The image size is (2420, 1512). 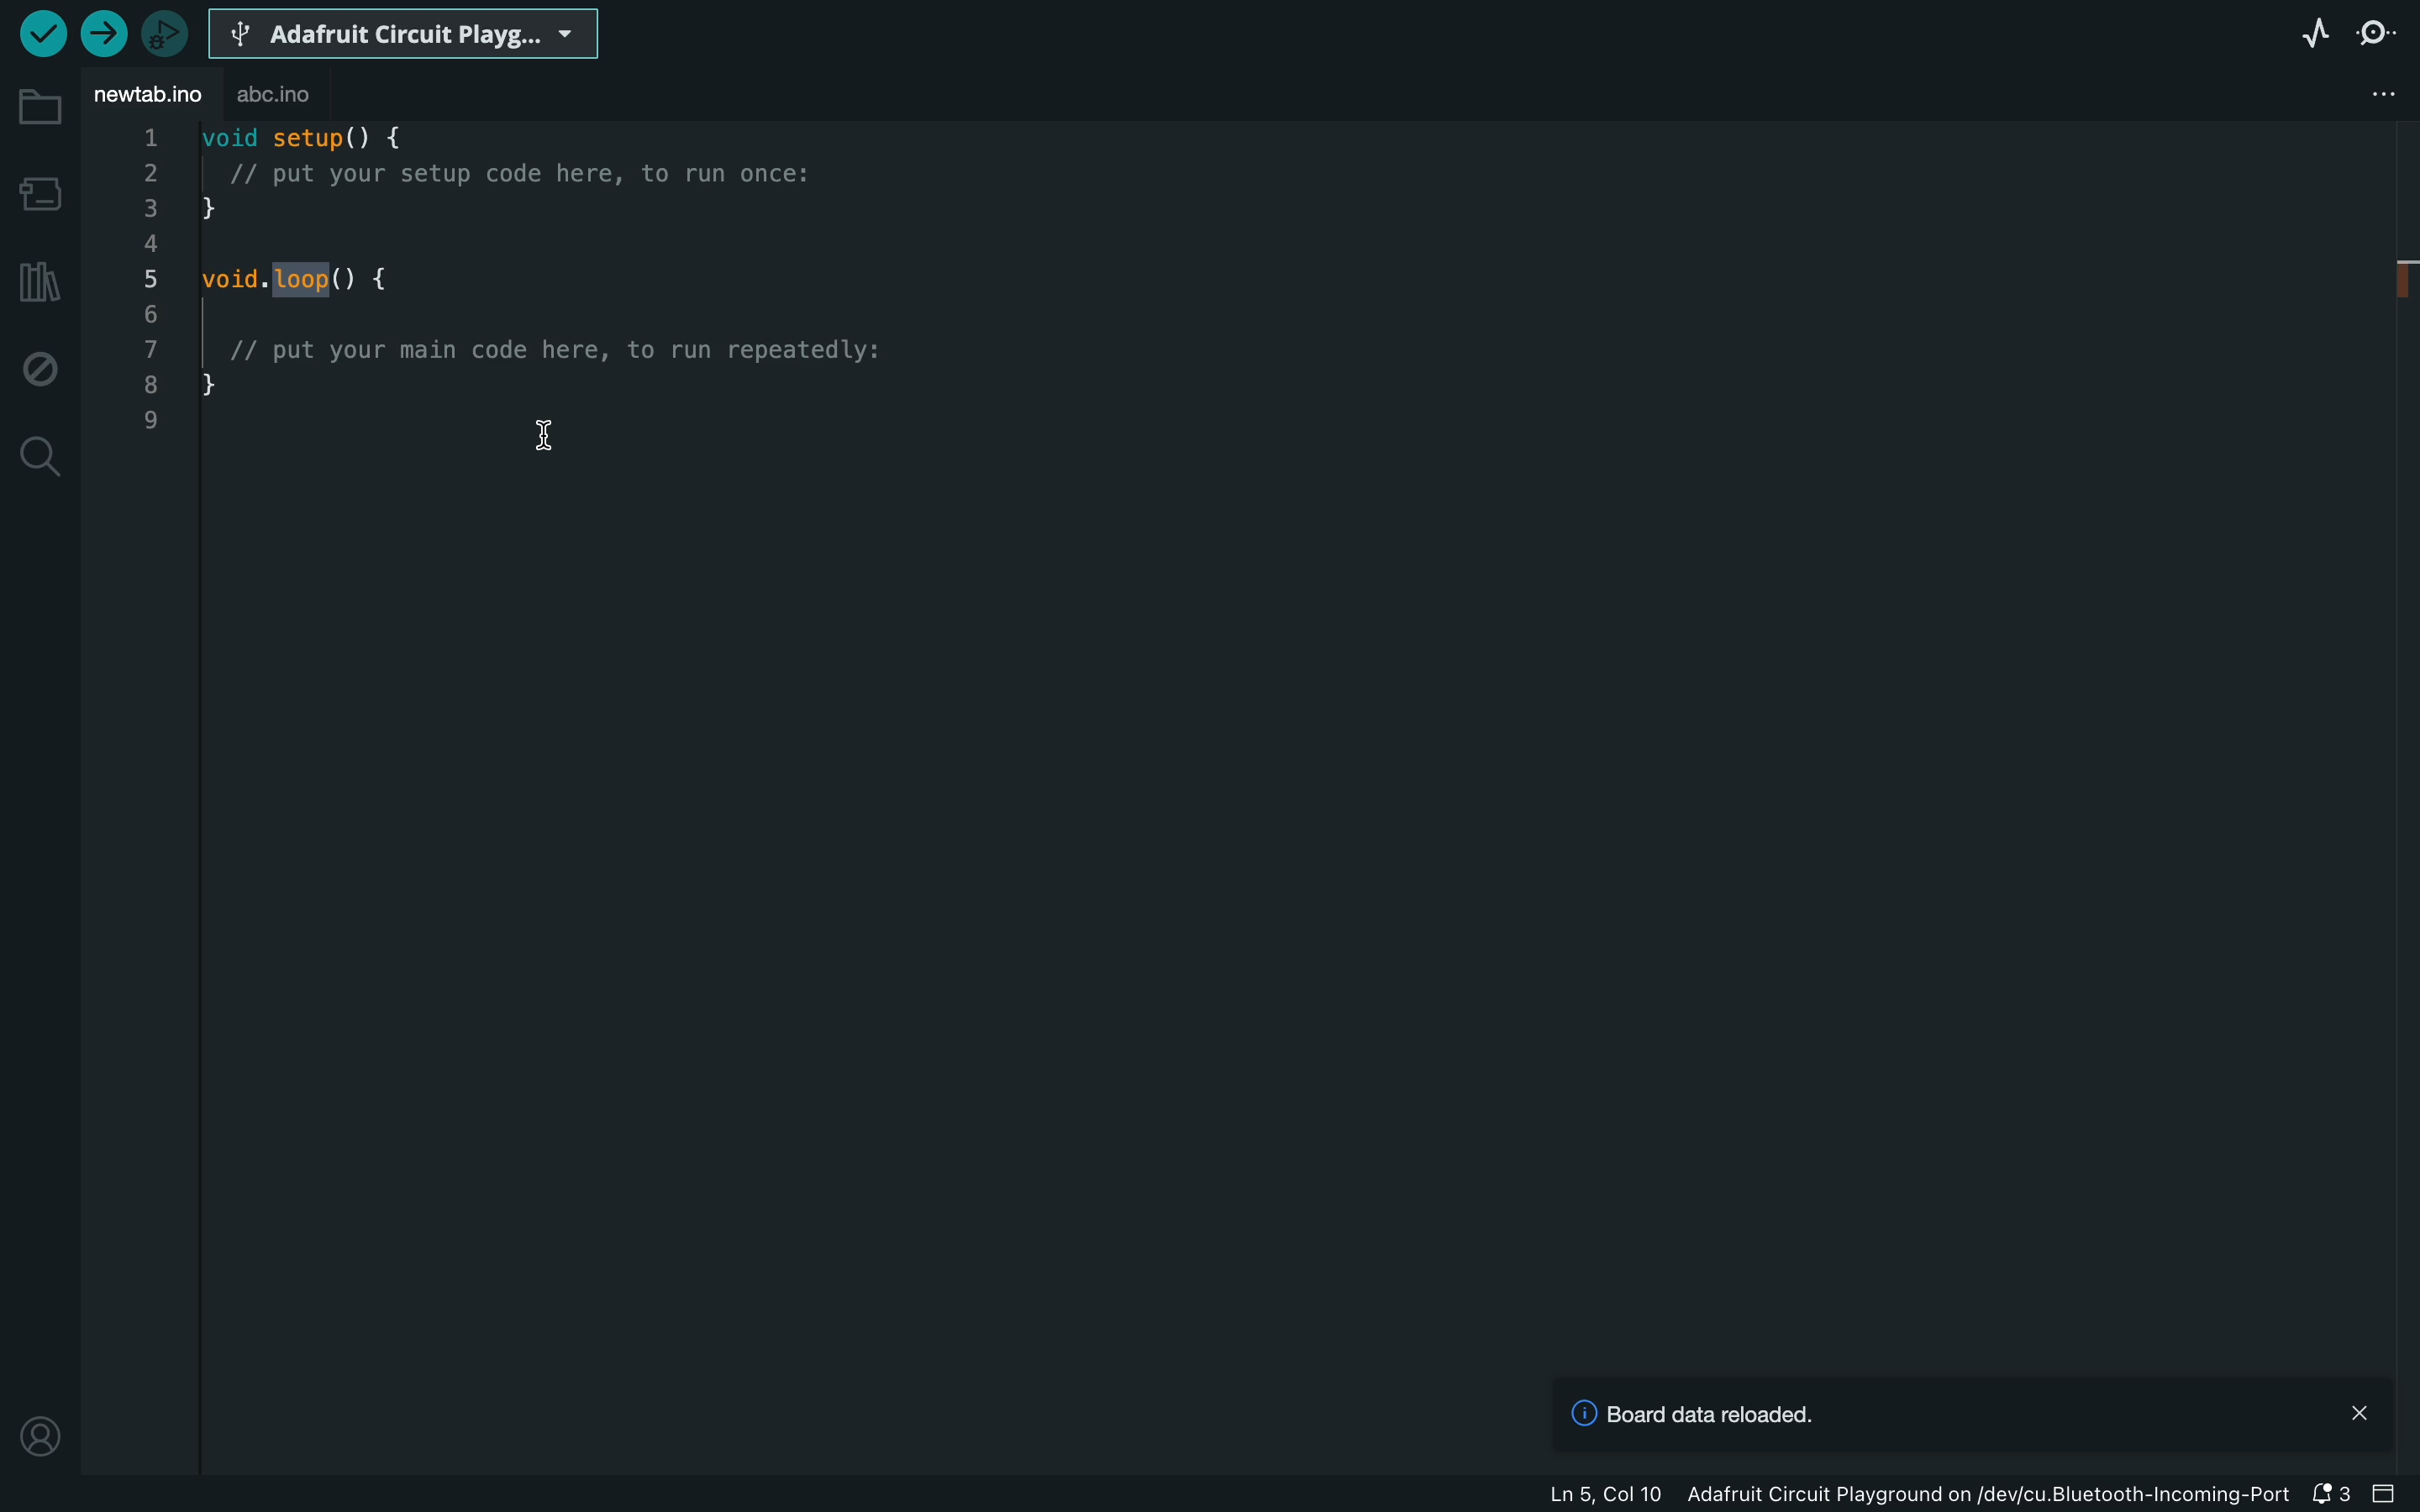 I want to click on 2, so click(x=147, y=173).